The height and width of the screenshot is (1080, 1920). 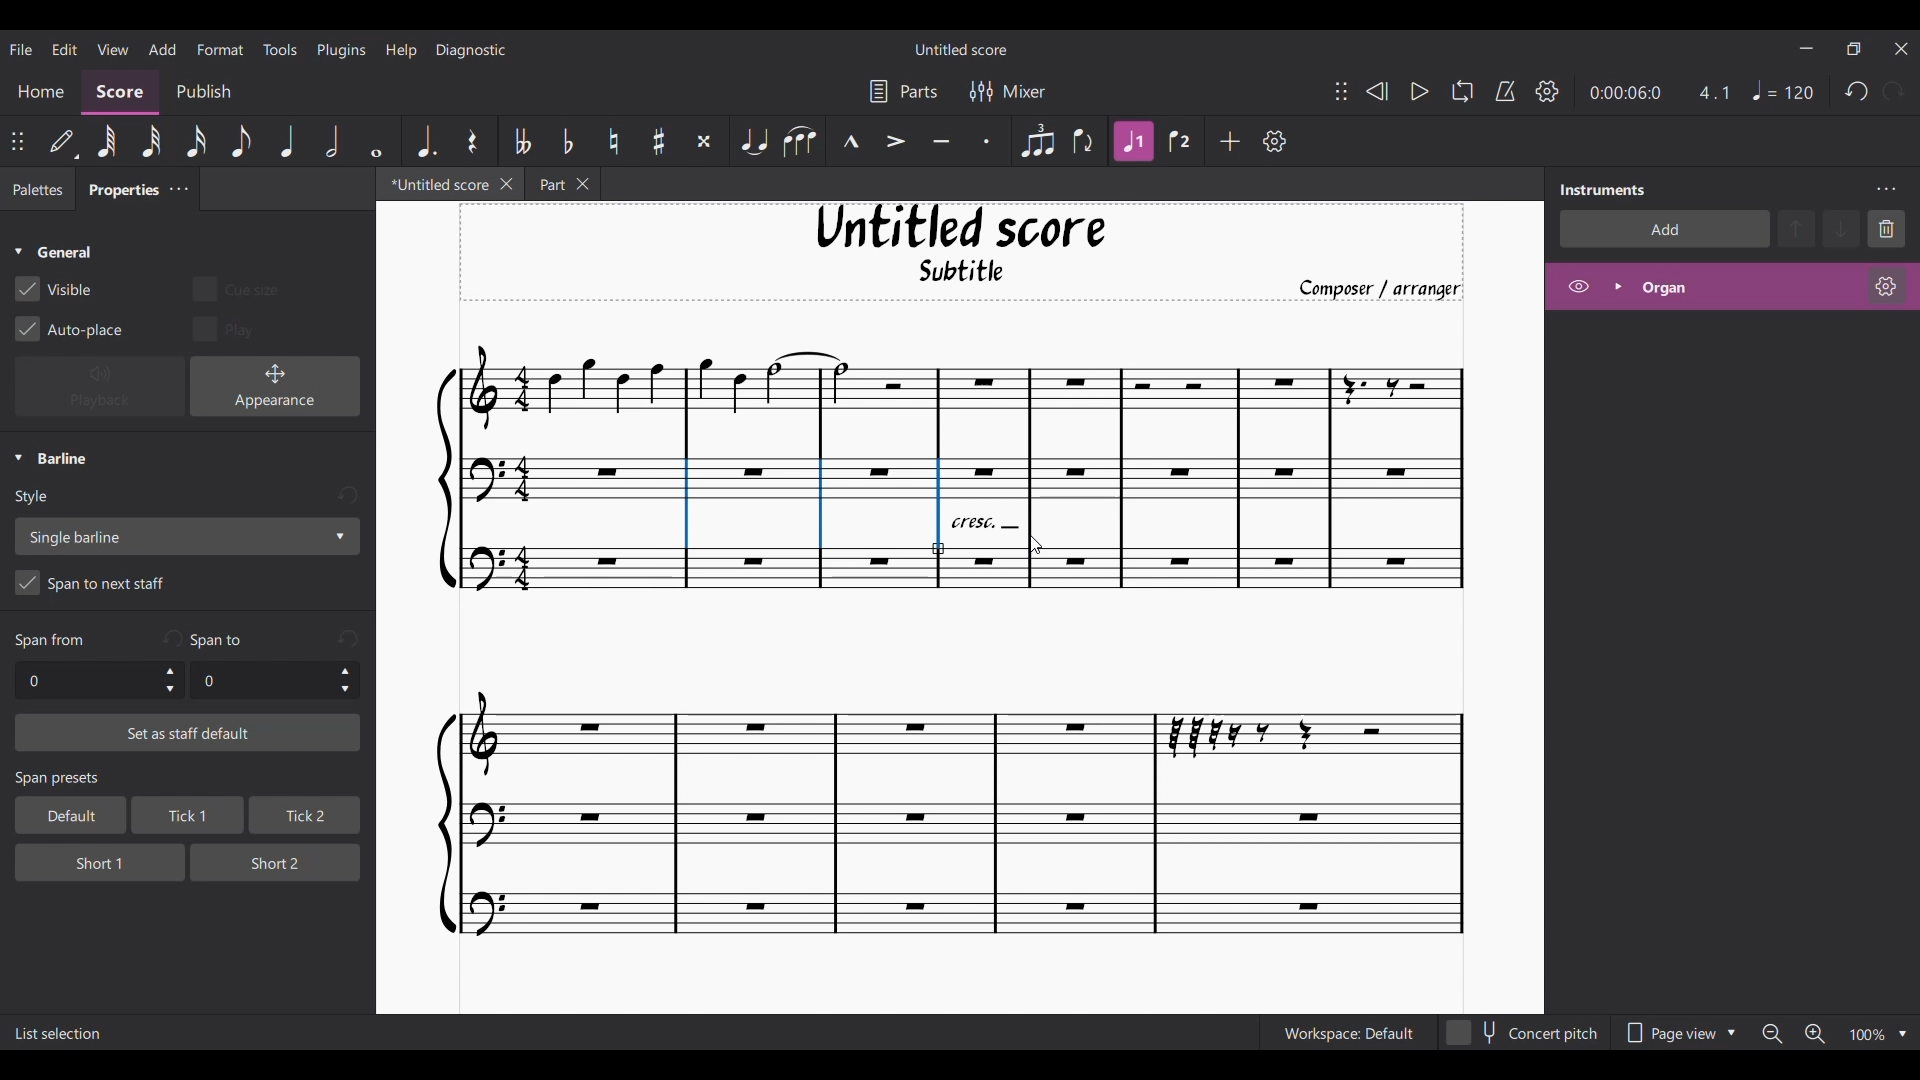 I want to click on Toggle for Cue size, so click(x=235, y=288).